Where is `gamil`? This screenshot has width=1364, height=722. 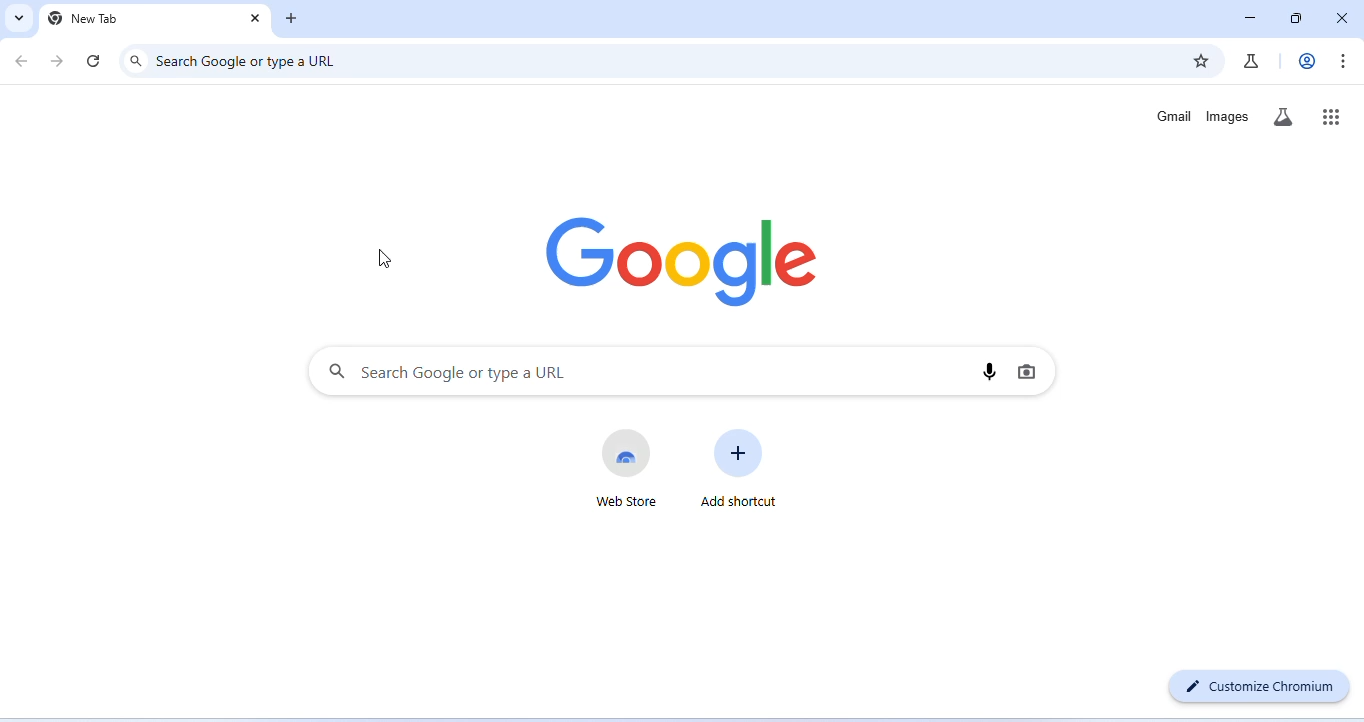
gamil is located at coordinates (1174, 115).